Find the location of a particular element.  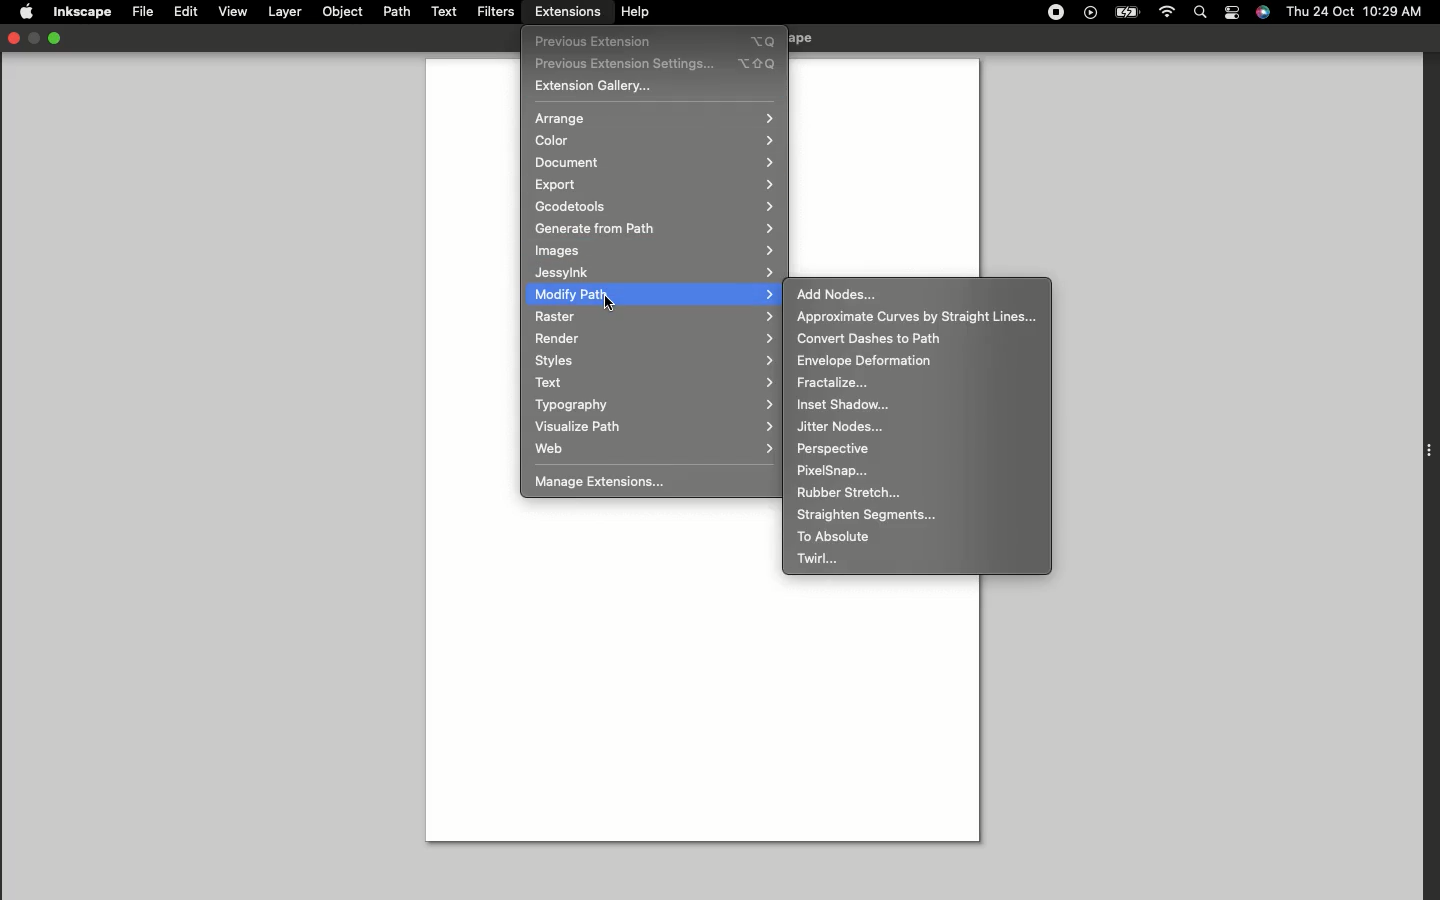

View is located at coordinates (237, 12).